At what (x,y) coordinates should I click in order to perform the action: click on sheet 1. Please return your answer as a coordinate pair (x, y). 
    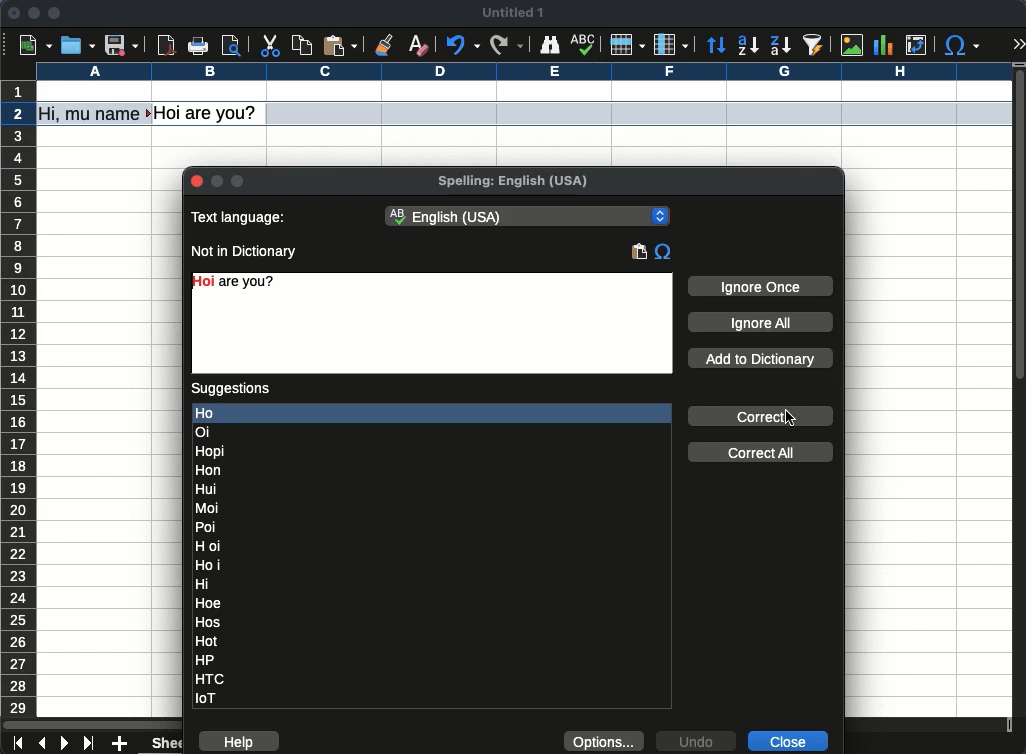
    Looking at the image, I should click on (161, 744).